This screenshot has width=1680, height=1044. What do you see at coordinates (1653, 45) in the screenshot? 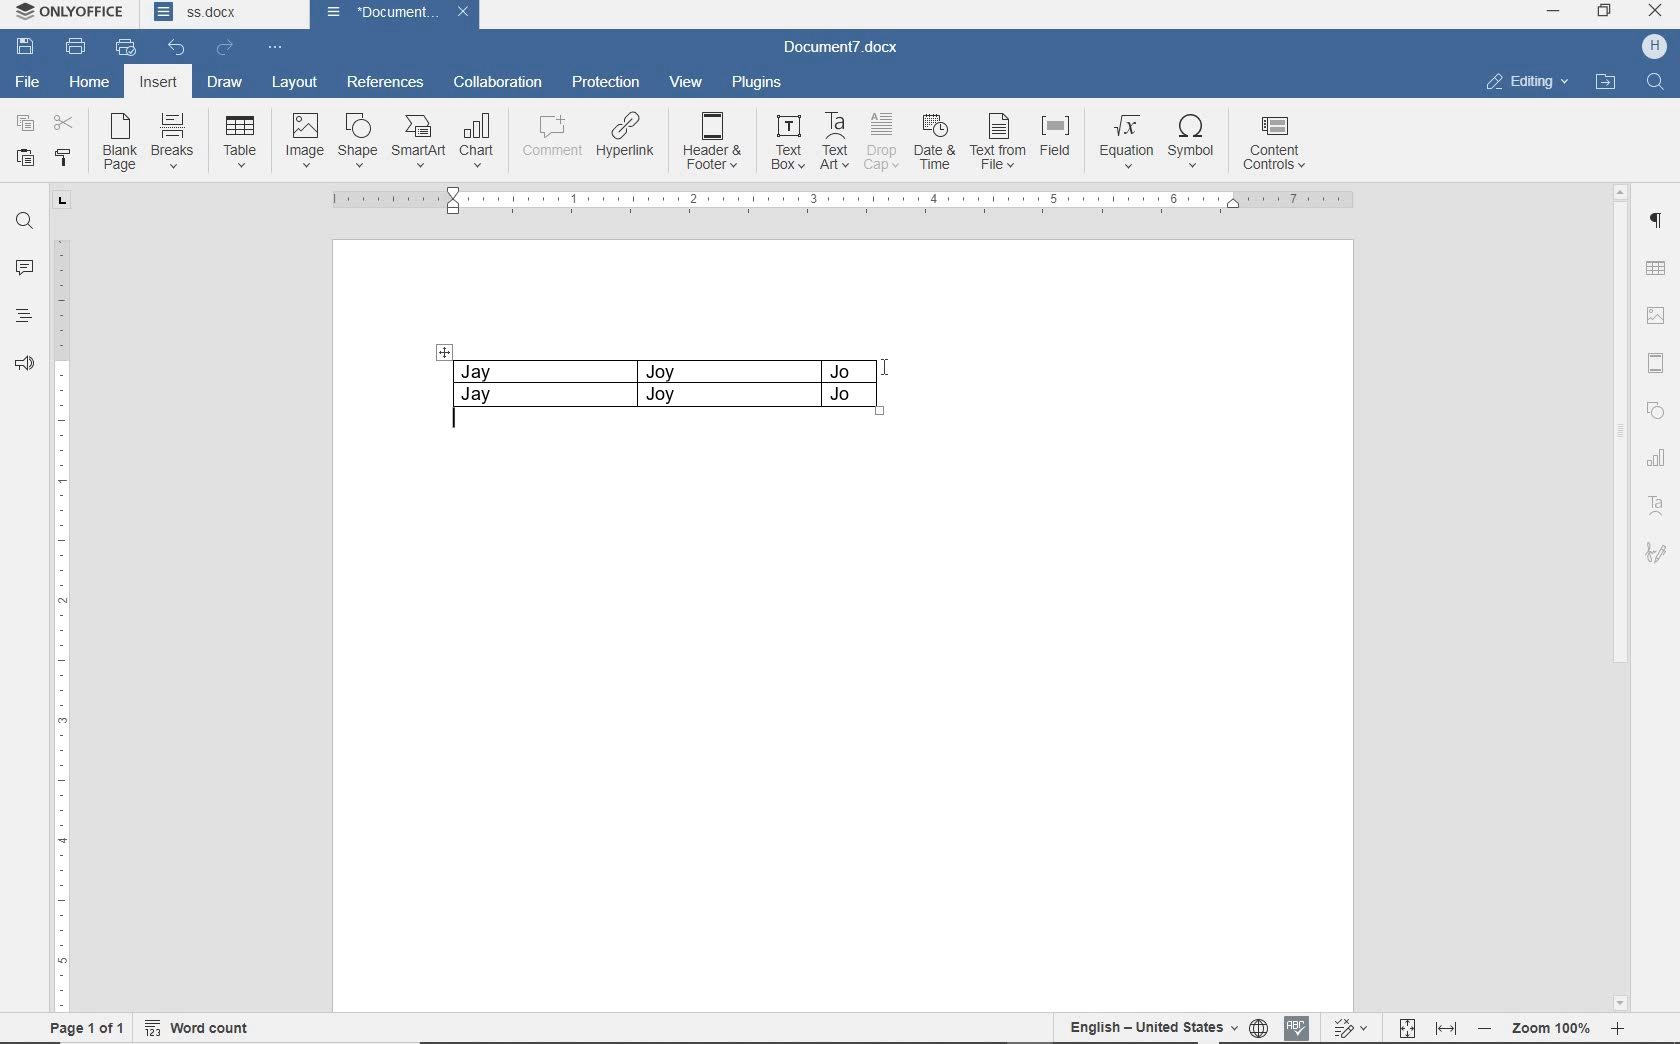
I see `HP` at bounding box center [1653, 45].